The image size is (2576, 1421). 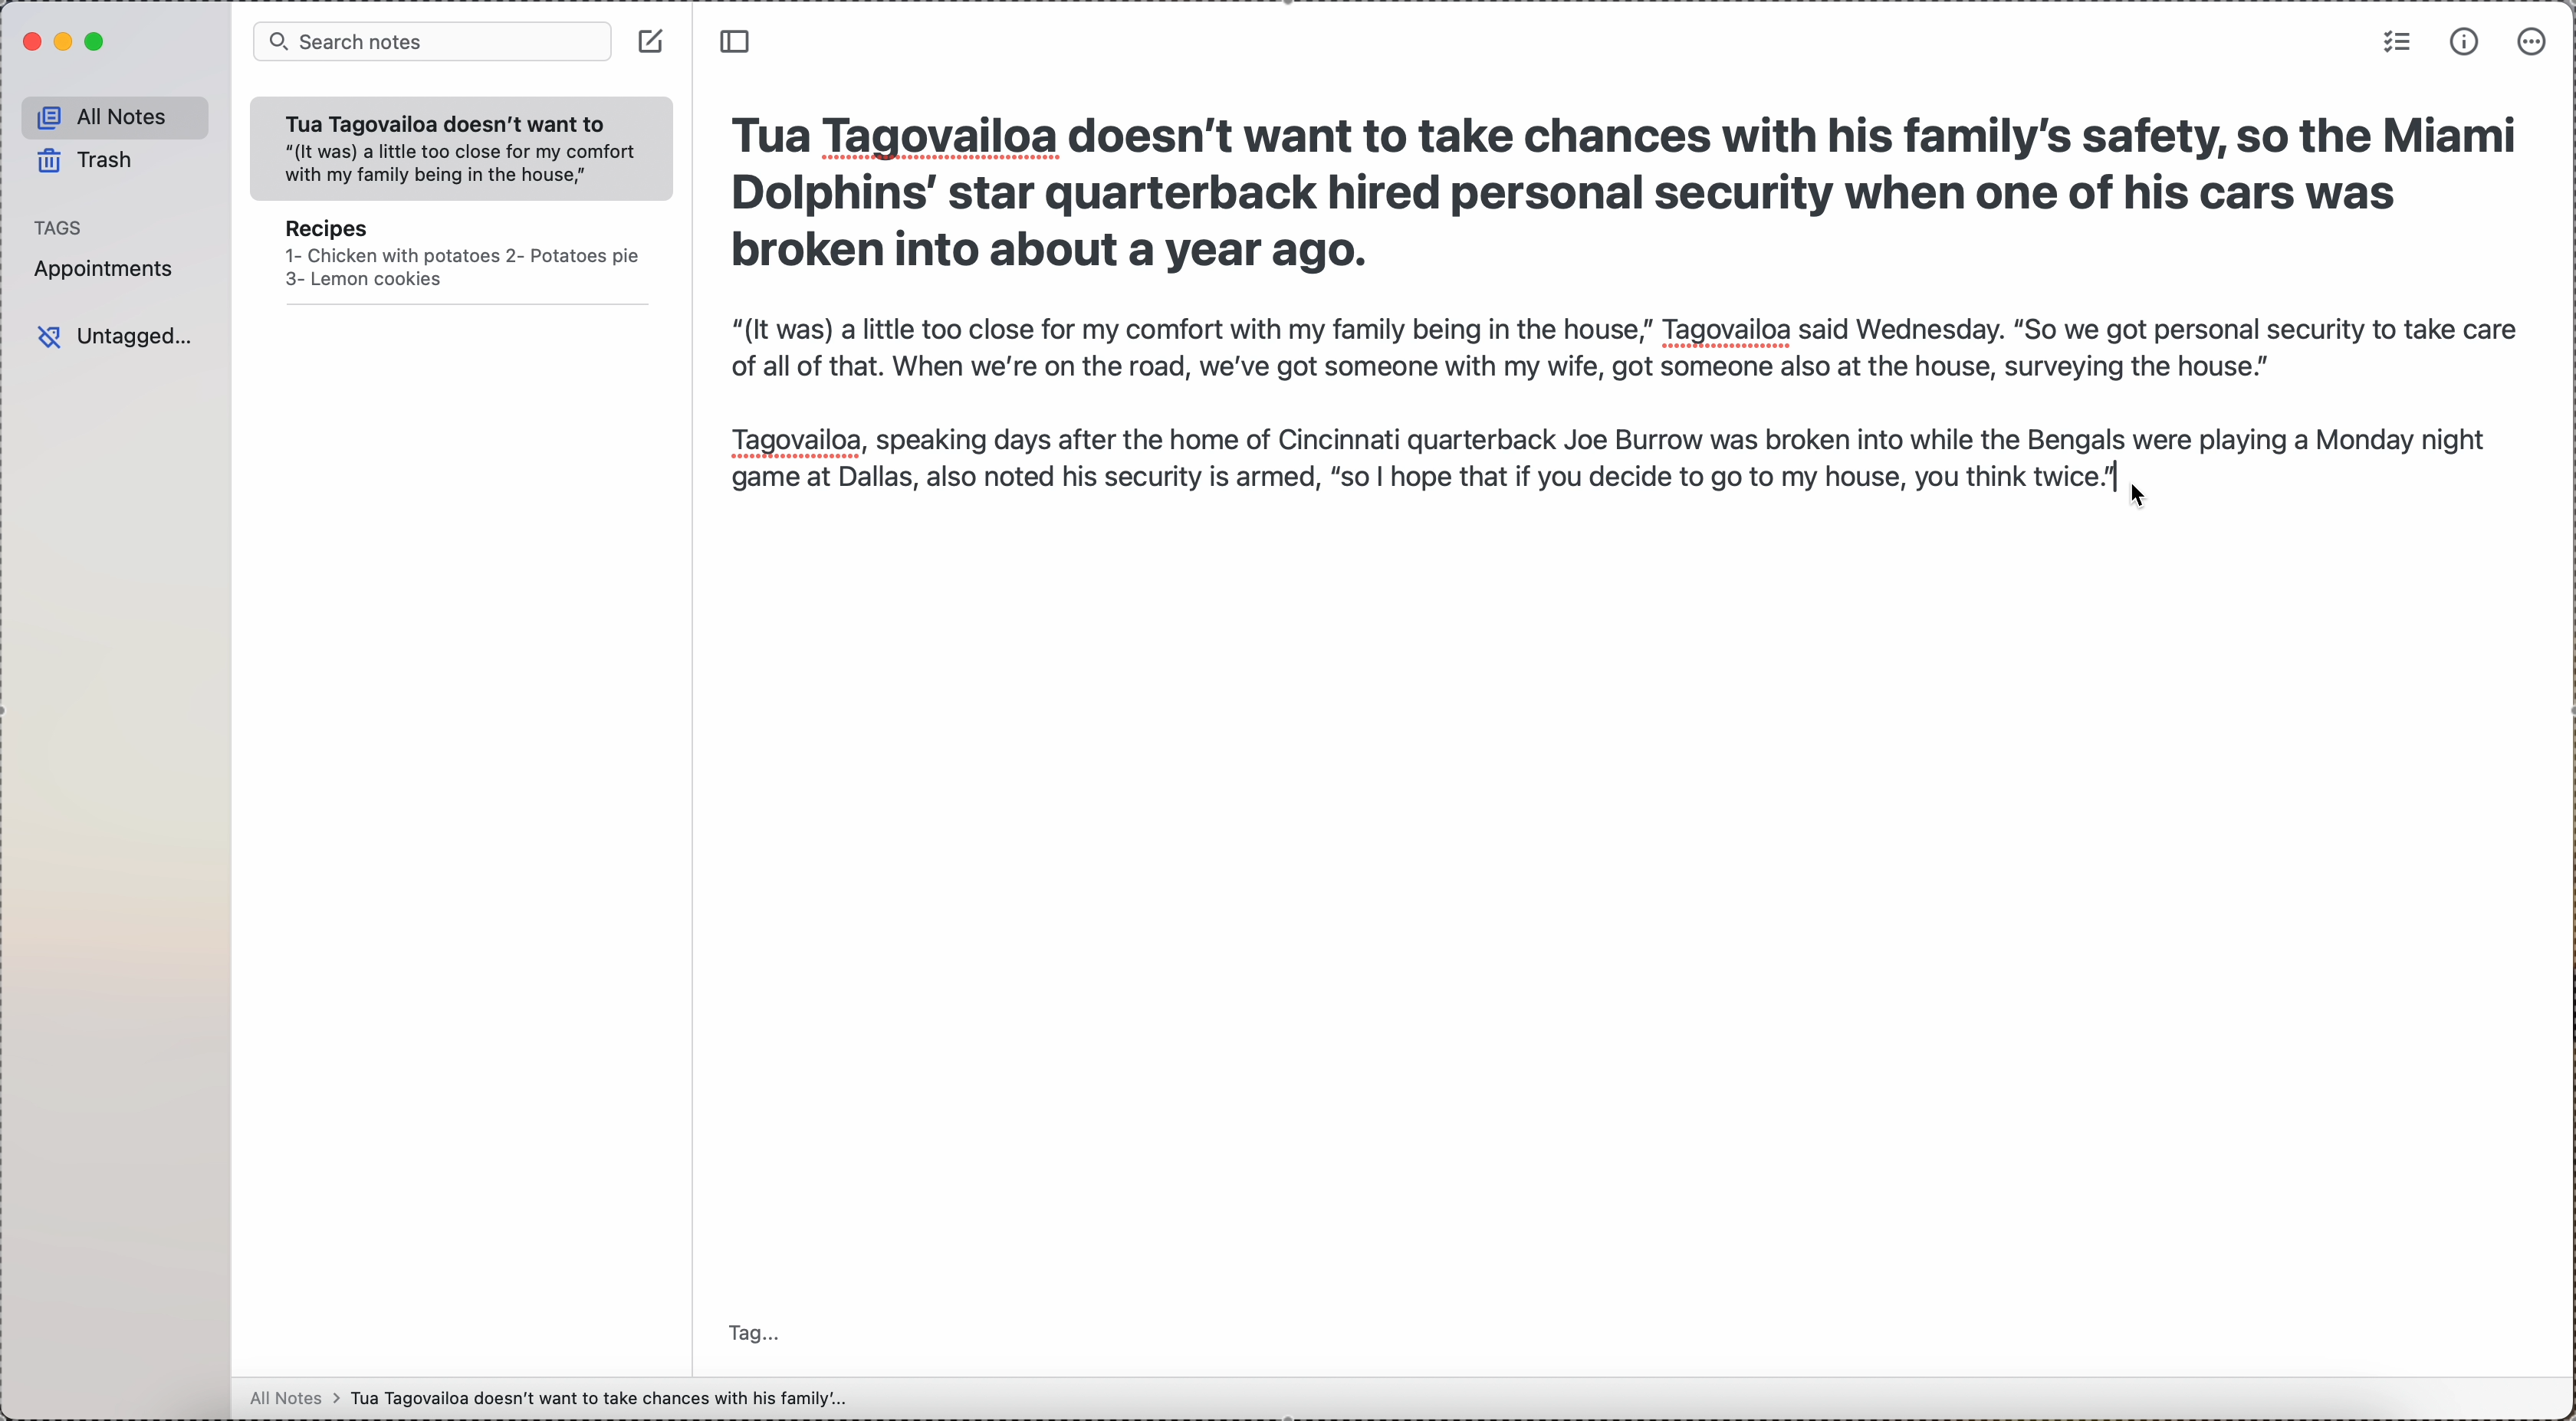 What do you see at coordinates (66, 44) in the screenshot?
I see `minimize app` at bounding box center [66, 44].